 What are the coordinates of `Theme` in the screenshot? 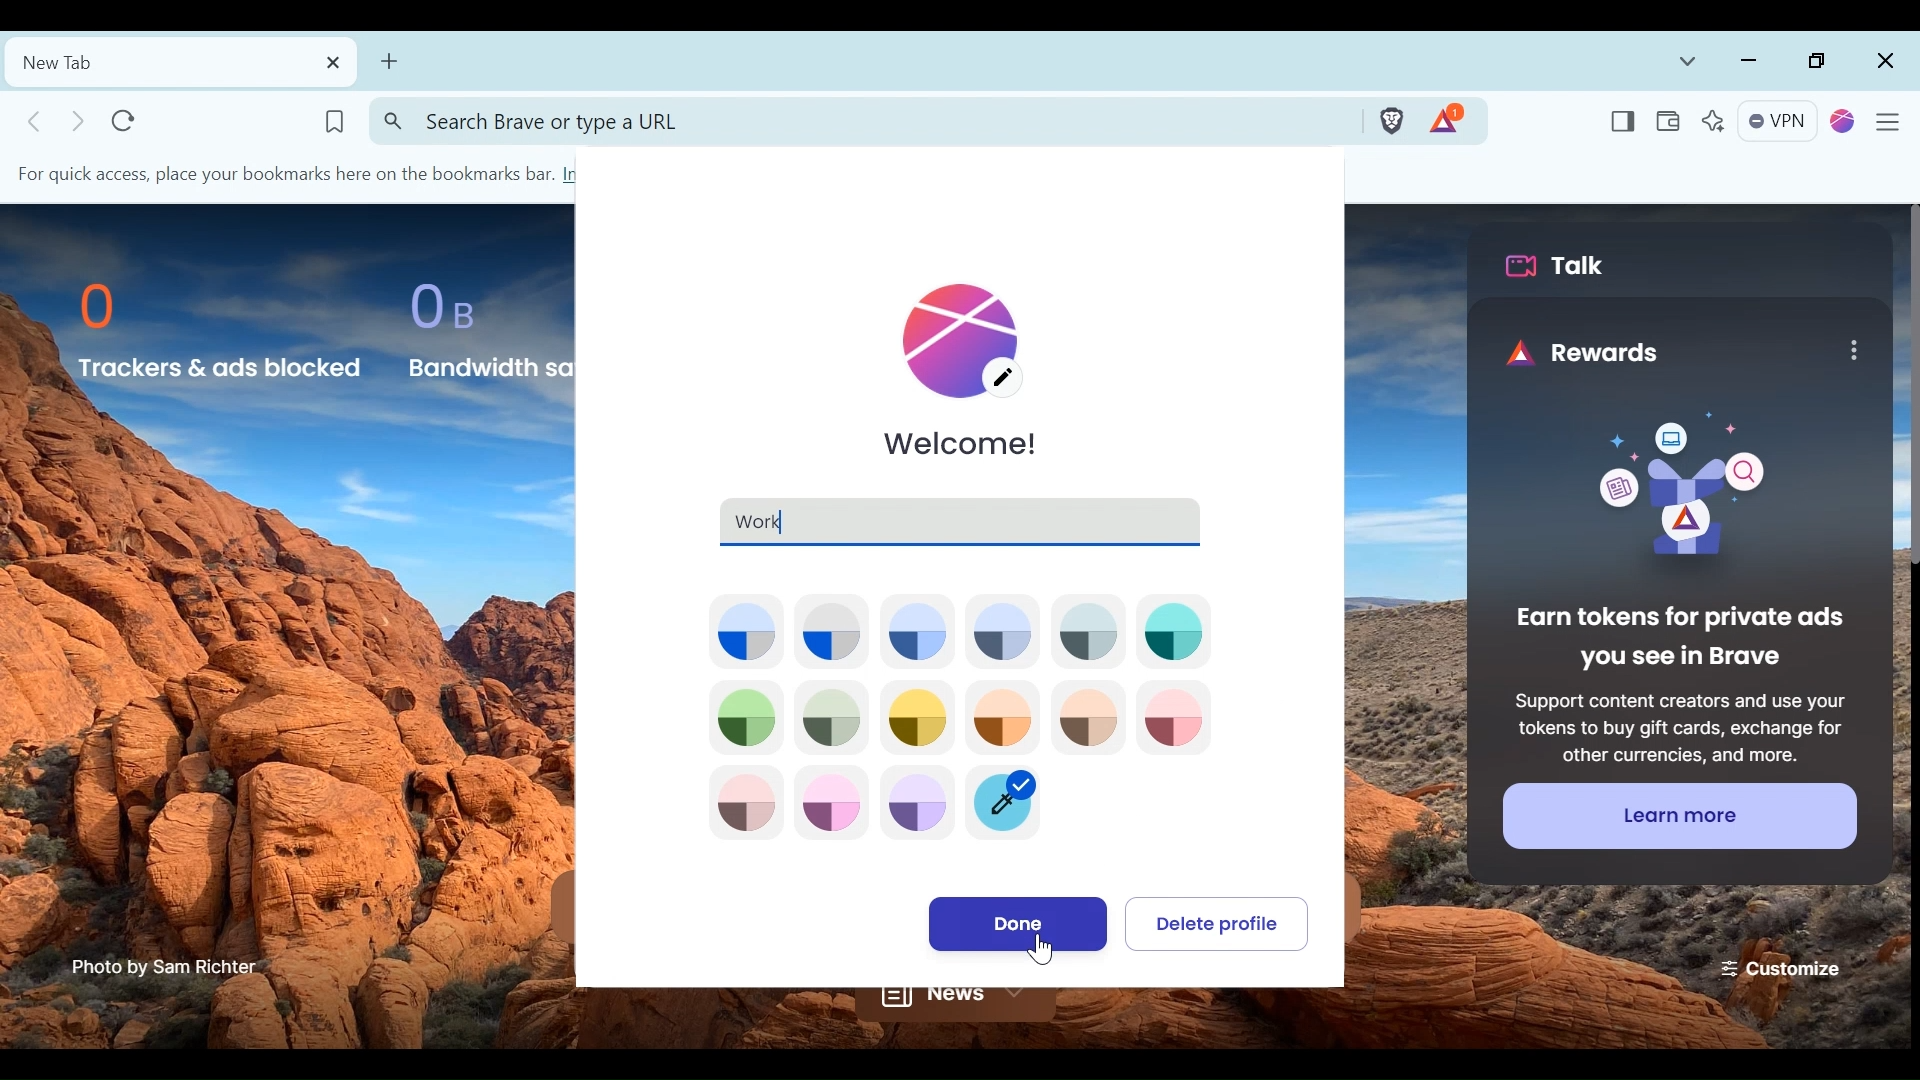 It's located at (1175, 629).